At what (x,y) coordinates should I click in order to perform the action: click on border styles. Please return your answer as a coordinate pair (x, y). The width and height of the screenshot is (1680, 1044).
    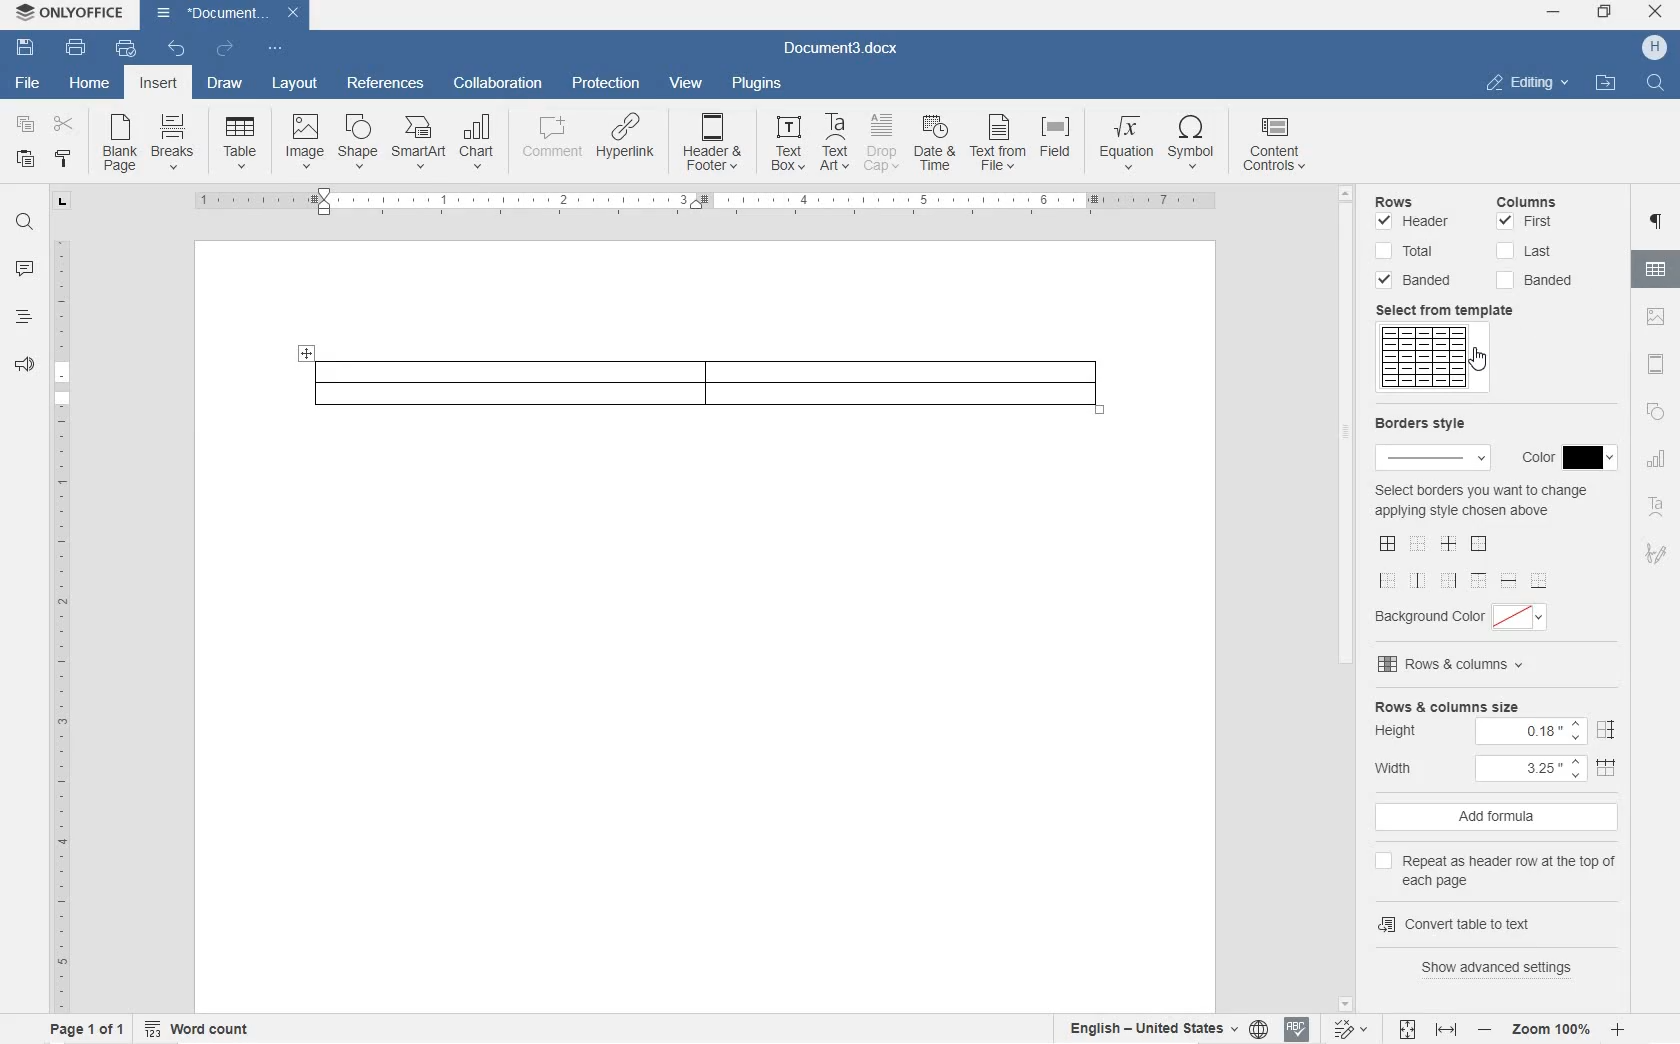
    Looking at the image, I should click on (1466, 561).